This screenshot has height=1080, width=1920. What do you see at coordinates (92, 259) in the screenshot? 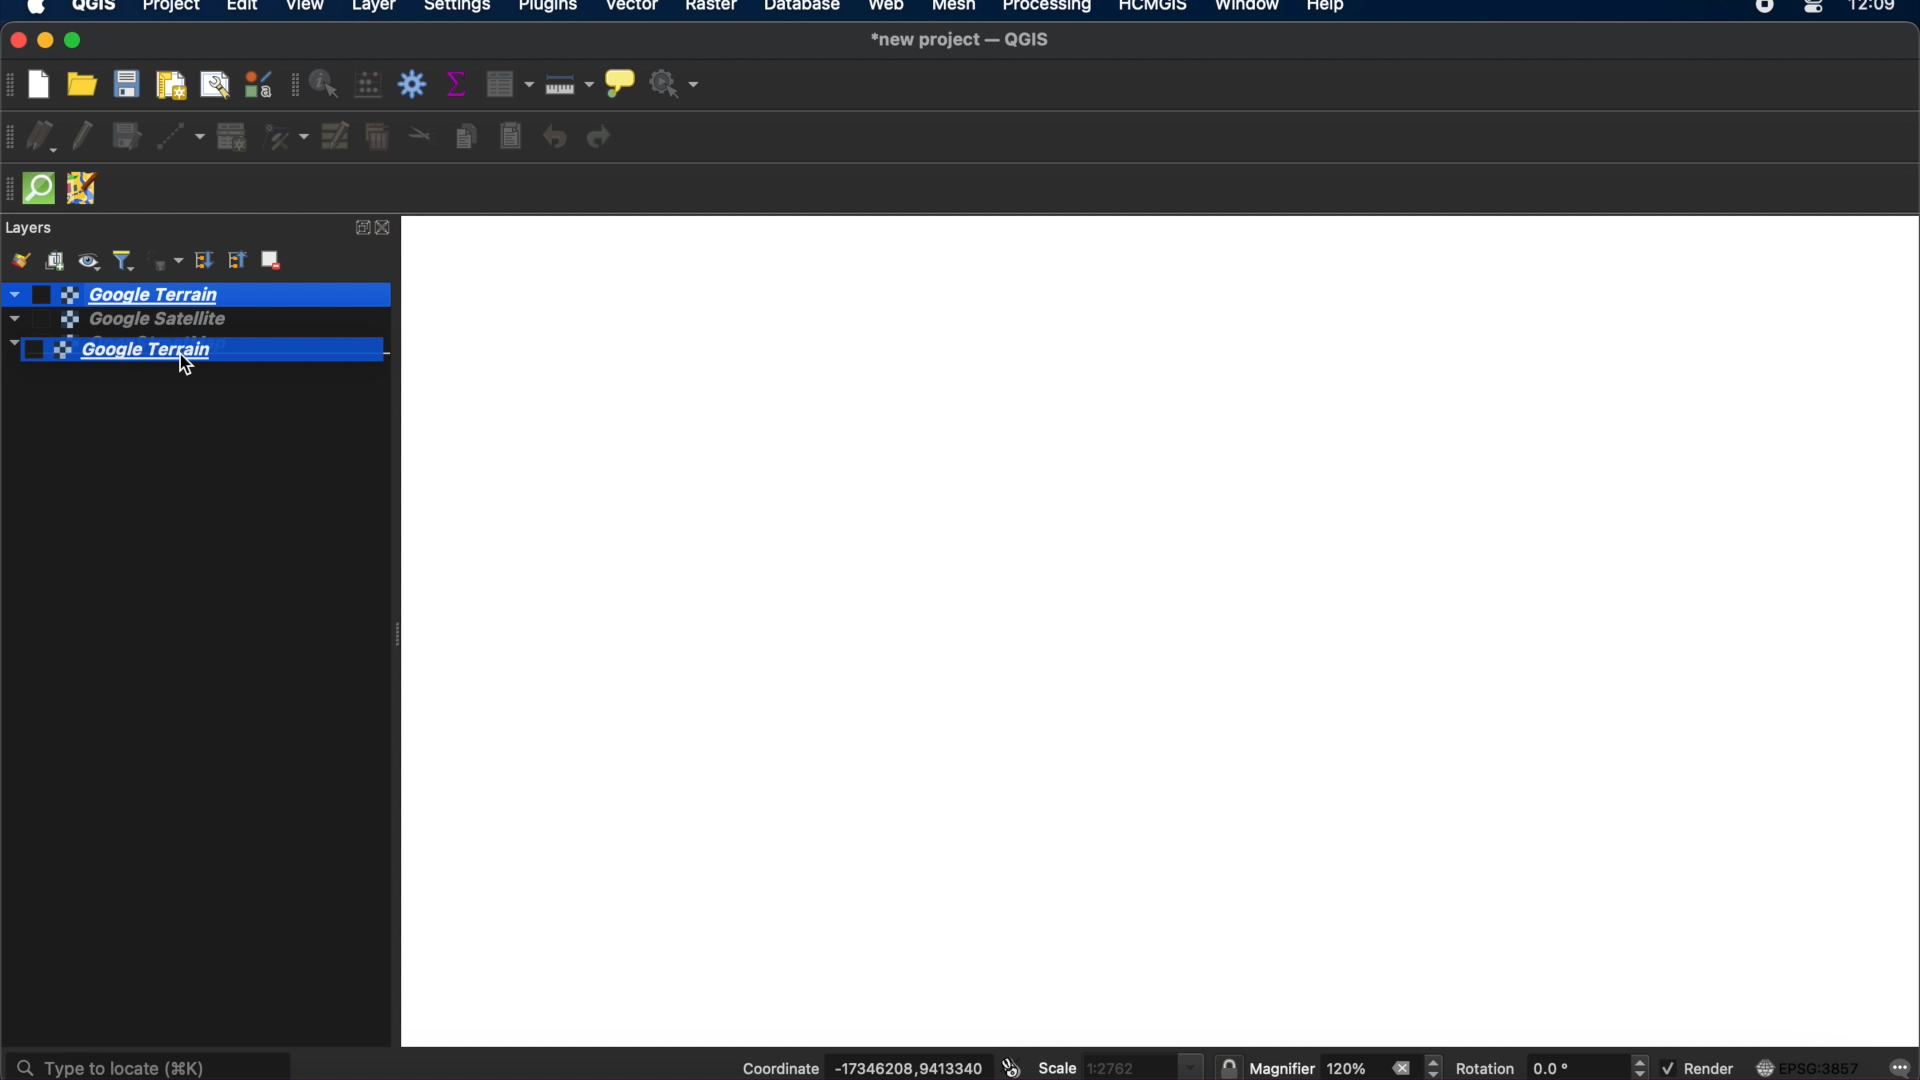
I see `manage map themes` at bounding box center [92, 259].